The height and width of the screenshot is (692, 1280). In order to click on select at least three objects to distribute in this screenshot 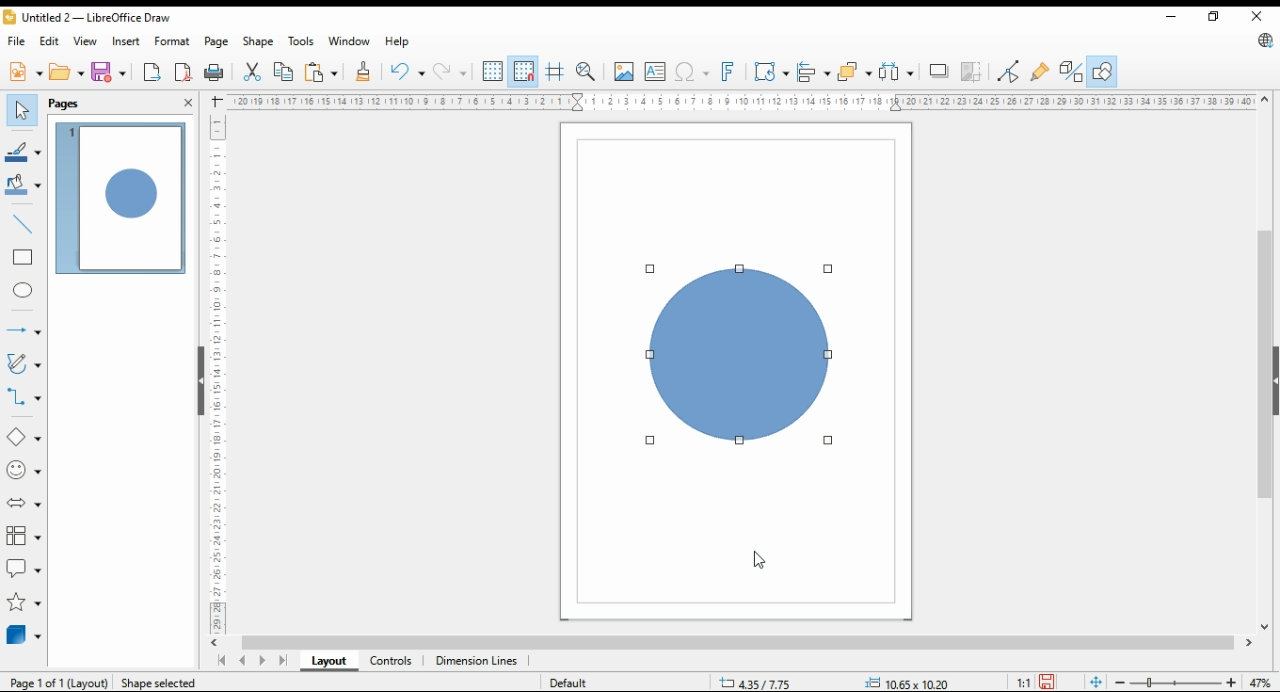, I will do `click(895, 72)`.